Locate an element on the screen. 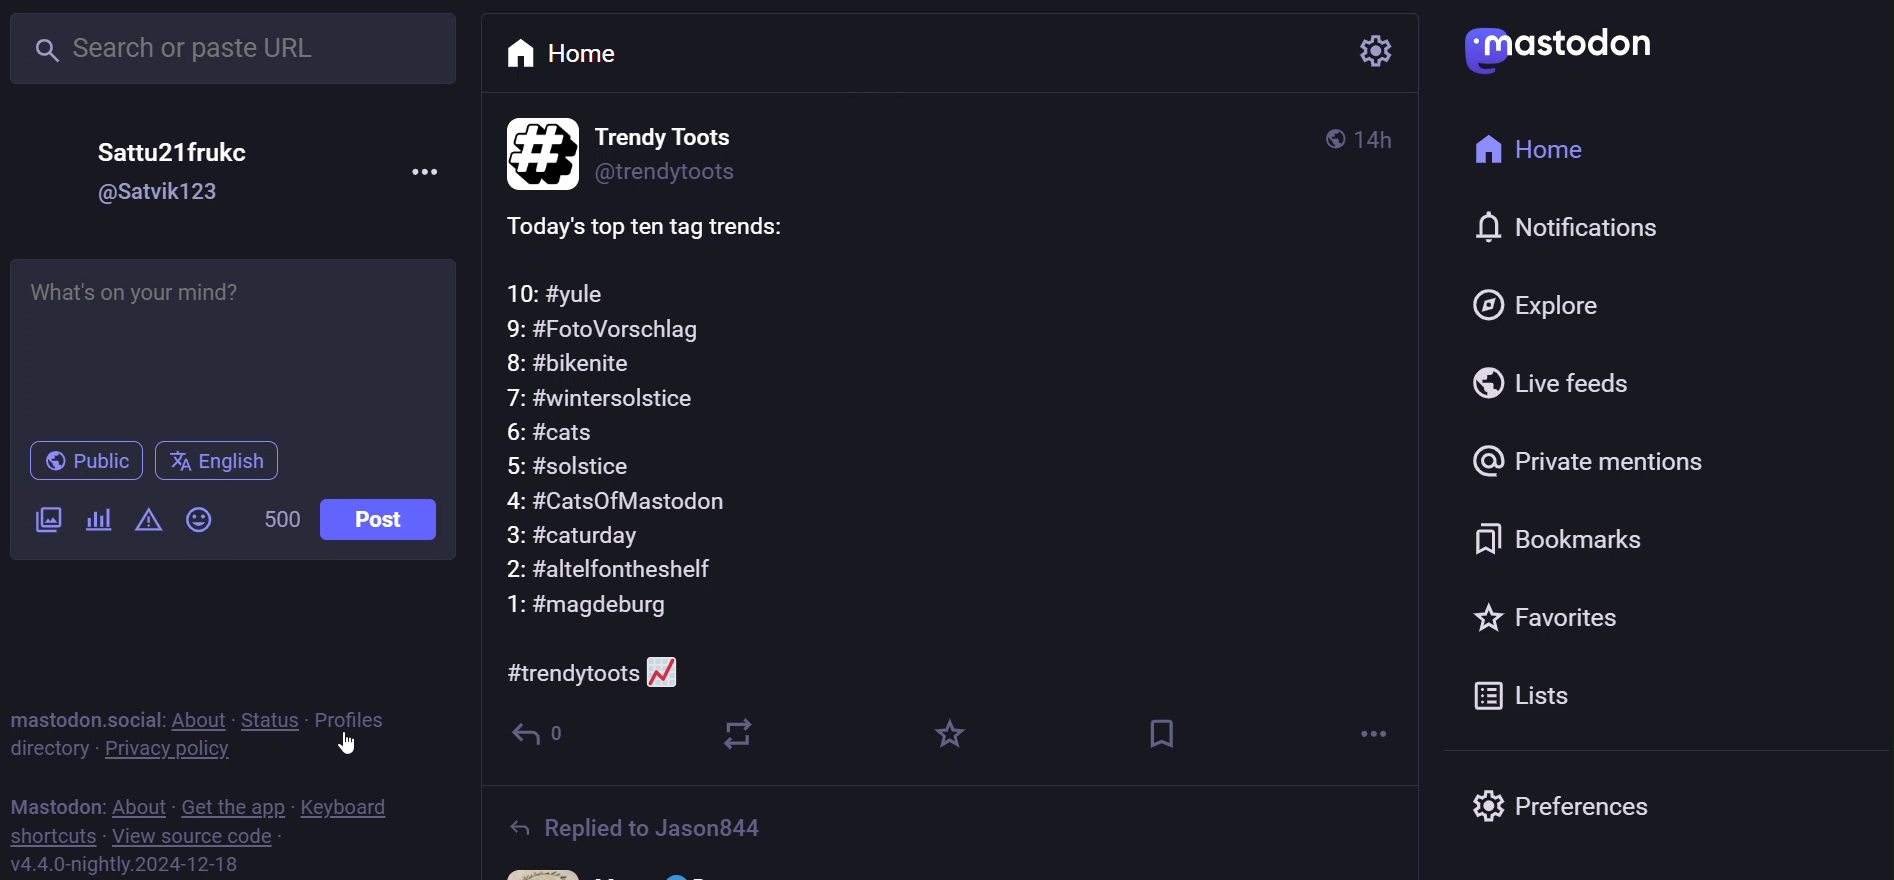  post is located at coordinates (388, 517).